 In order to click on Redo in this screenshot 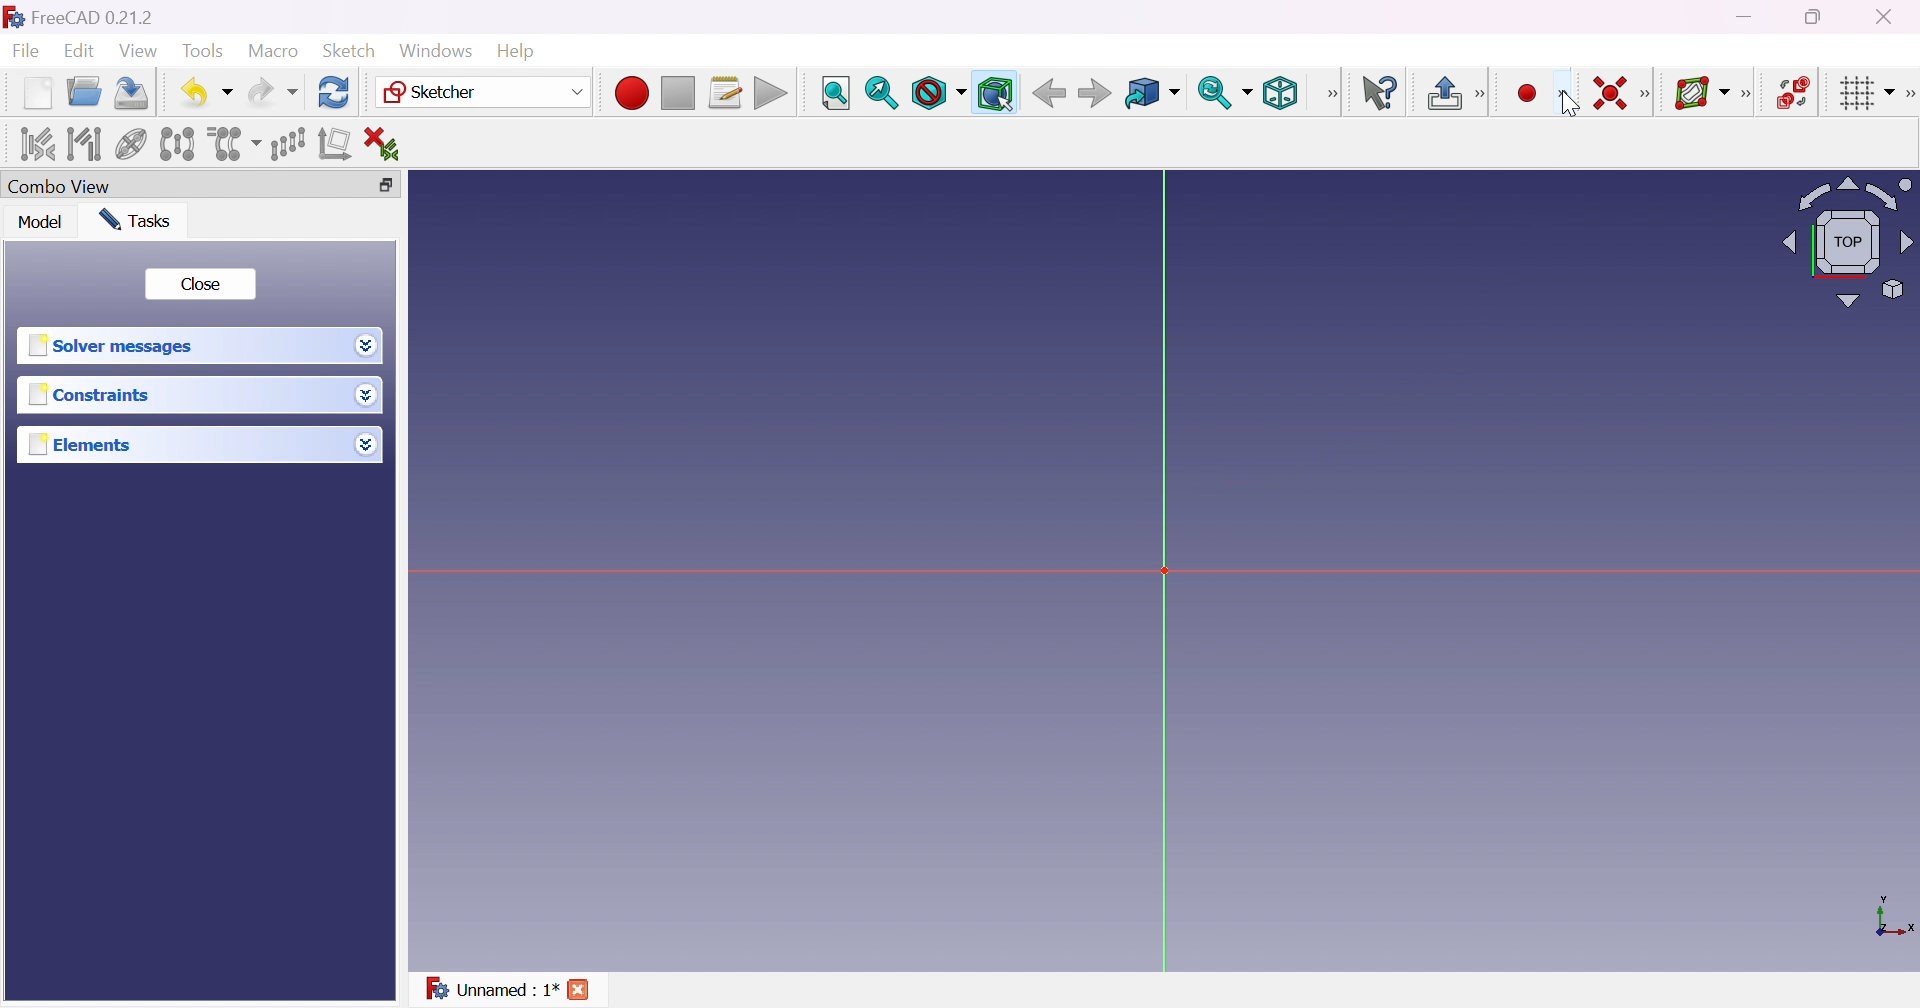, I will do `click(273, 92)`.